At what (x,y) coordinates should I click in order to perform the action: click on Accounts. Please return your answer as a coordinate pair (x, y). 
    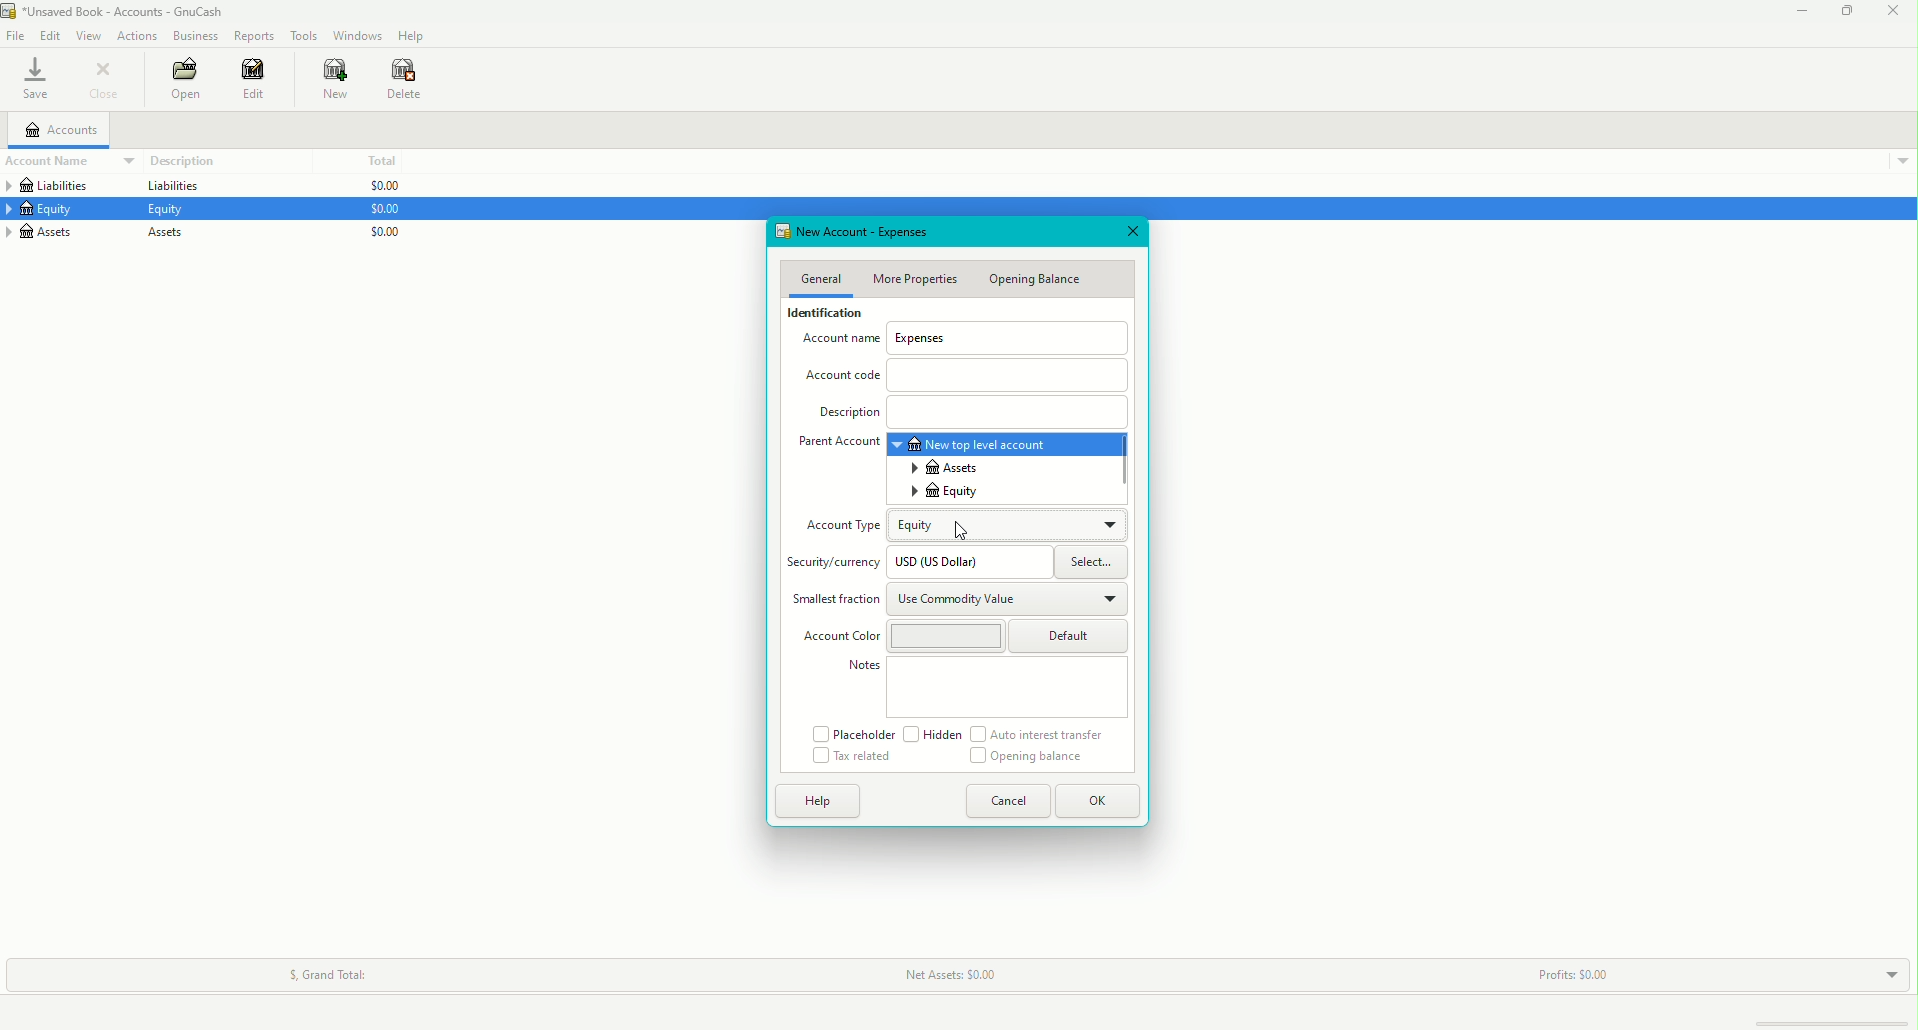
    Looking at the image, I should click on (61, 130).